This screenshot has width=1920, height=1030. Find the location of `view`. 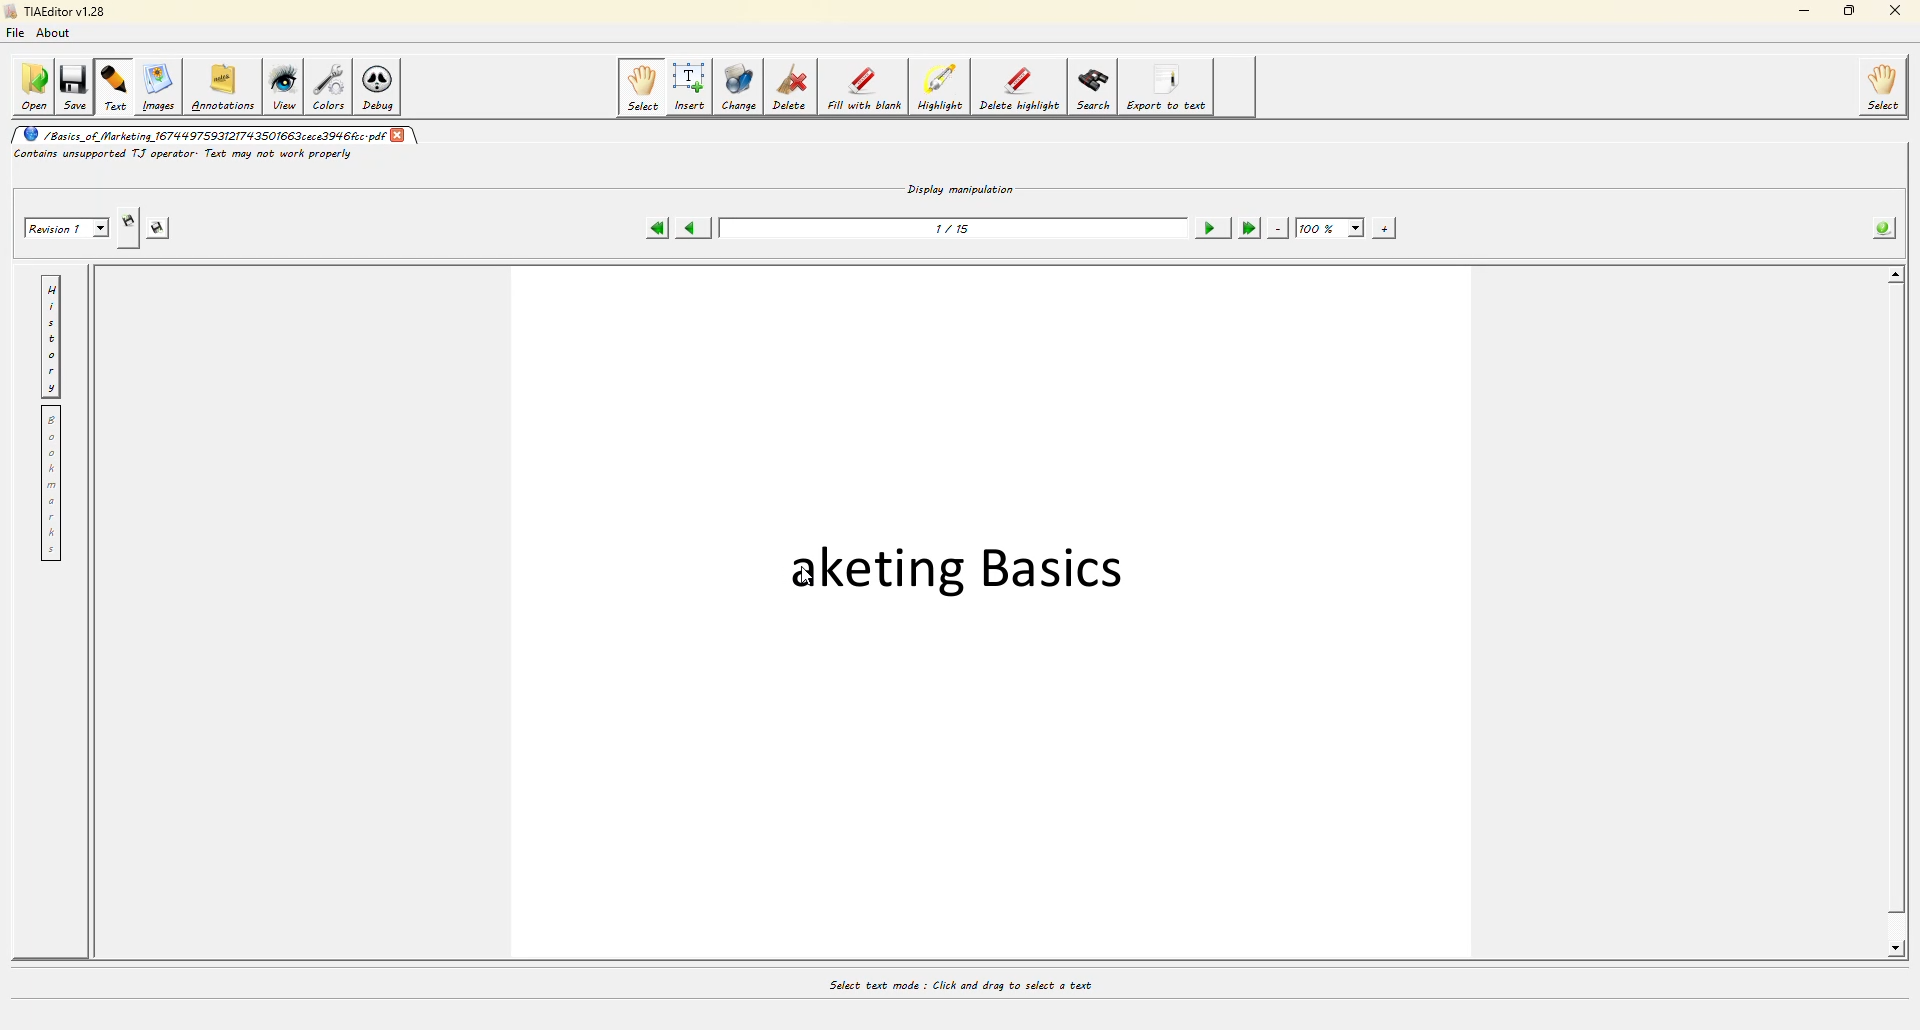

view is located at coordinates (284, 88).